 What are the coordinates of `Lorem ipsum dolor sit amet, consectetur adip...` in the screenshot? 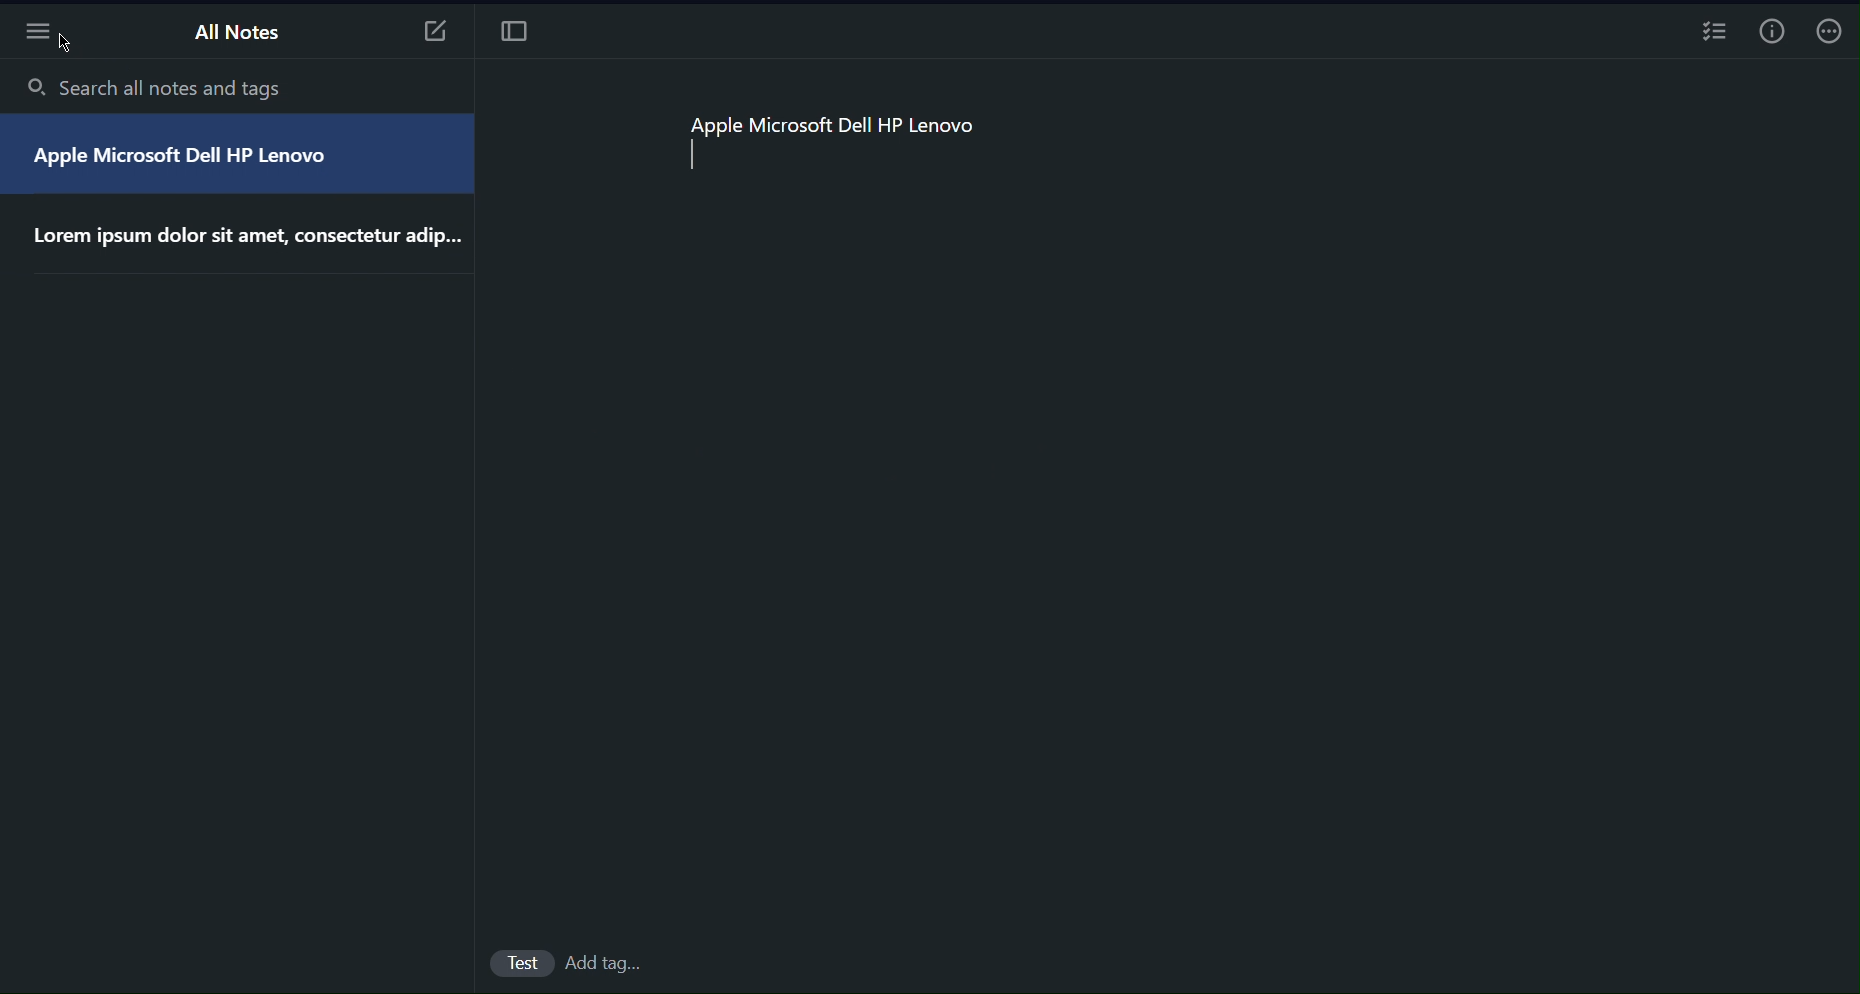 It's located at (242, 240).